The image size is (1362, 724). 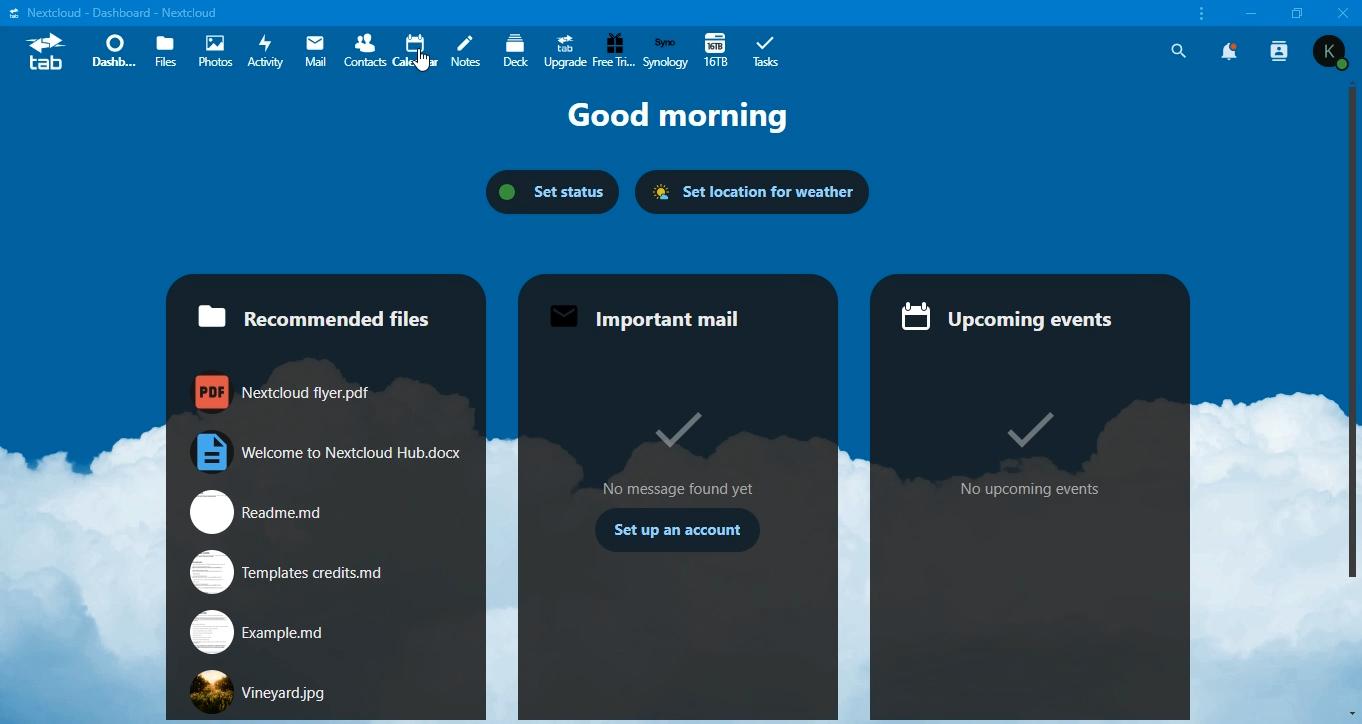 I want to click on = Upcoming events, so click(x=1015, y=319).